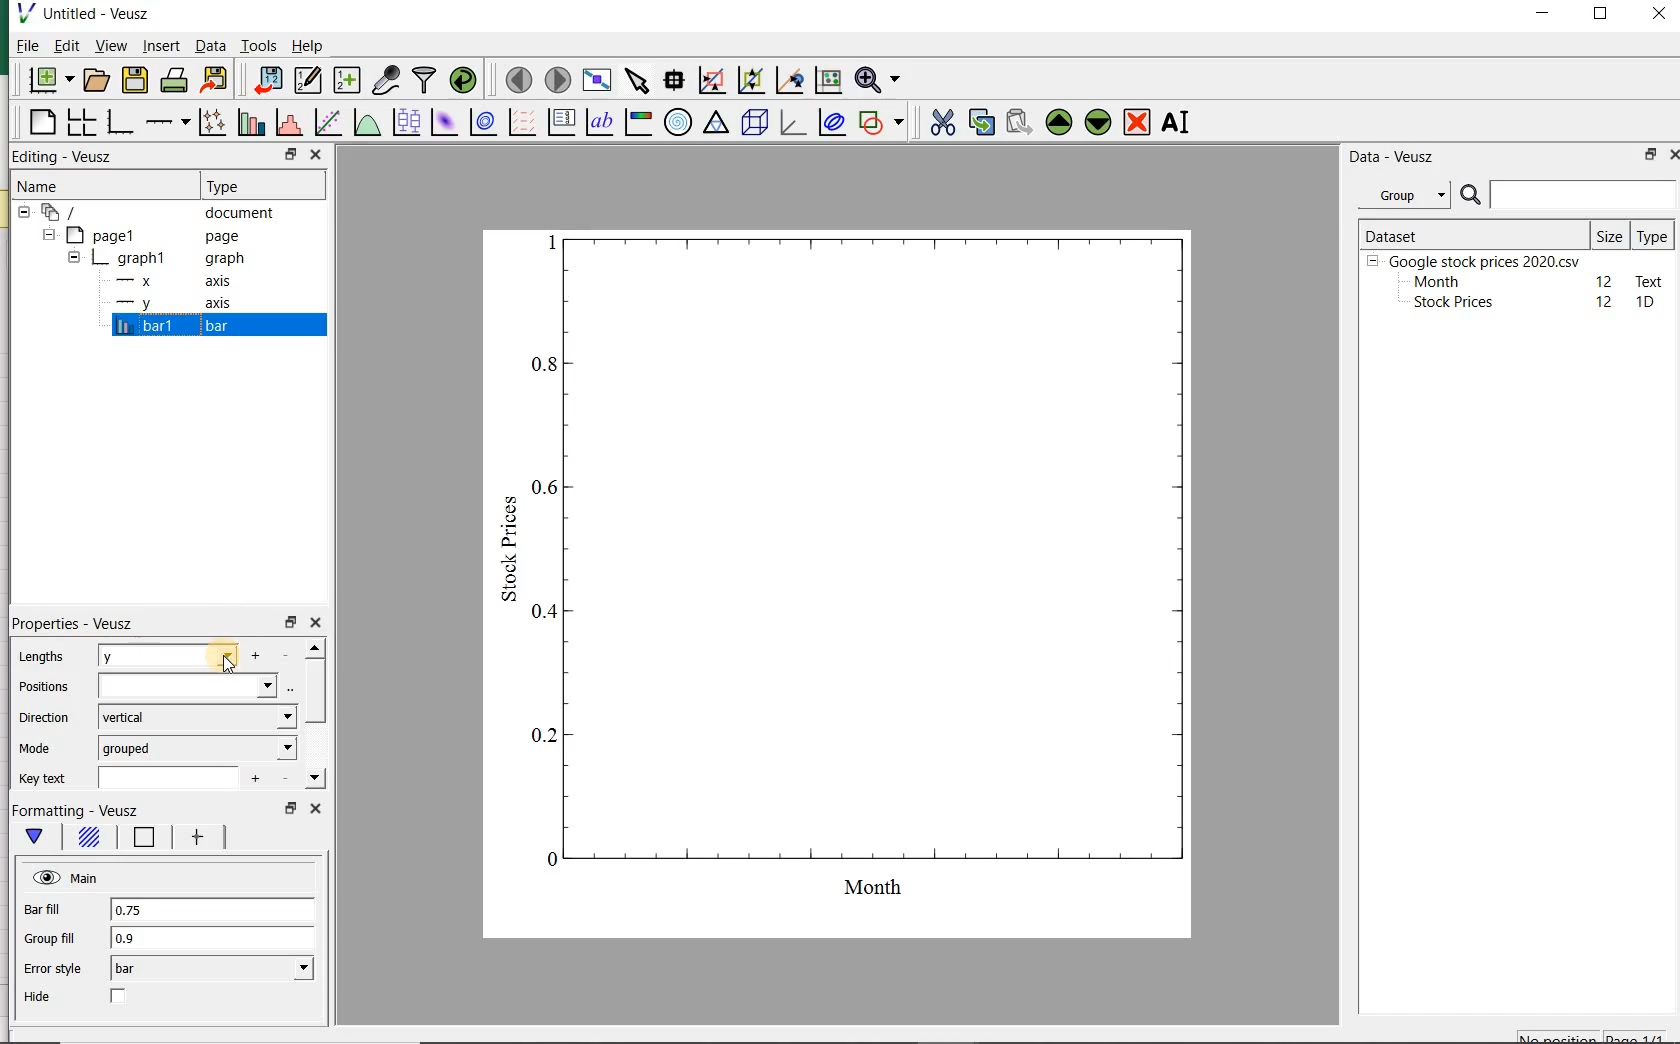 The image size is (1680, 1044). I want to click on restore, so click(289, 623).